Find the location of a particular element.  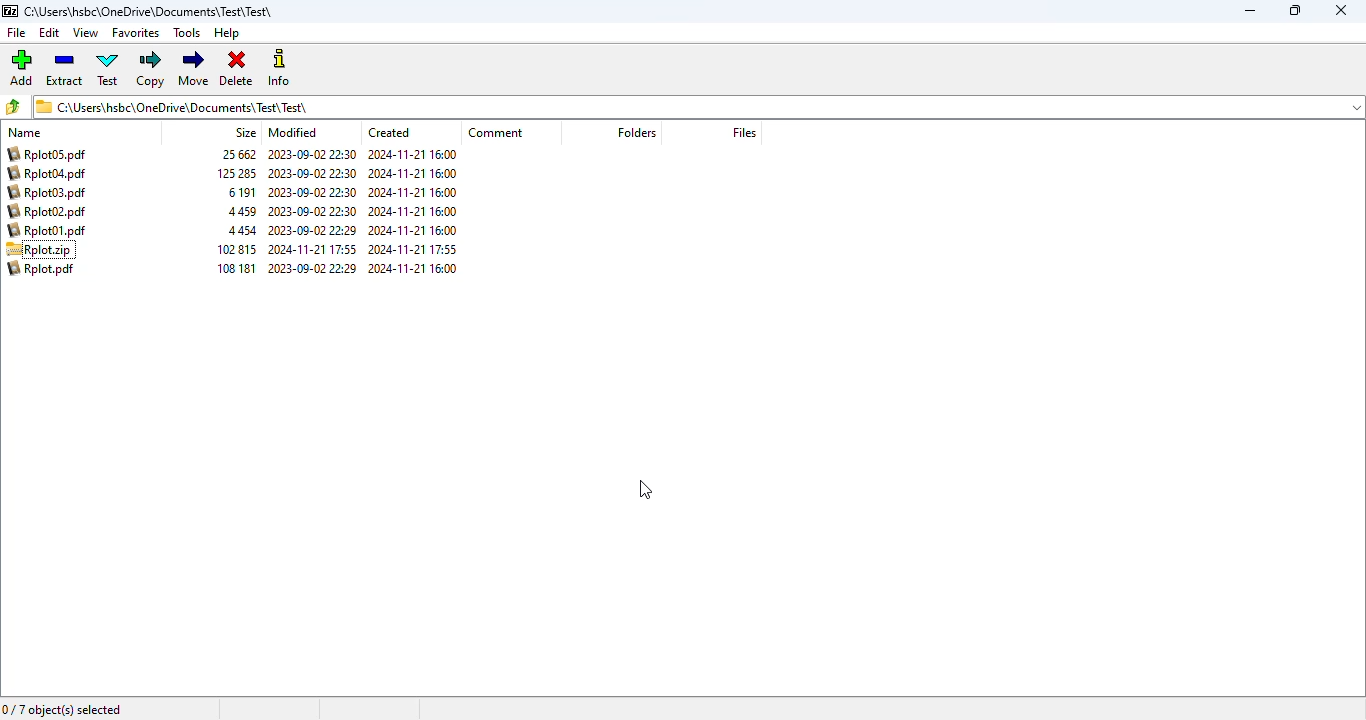

files is located at coordinates (744, 132).